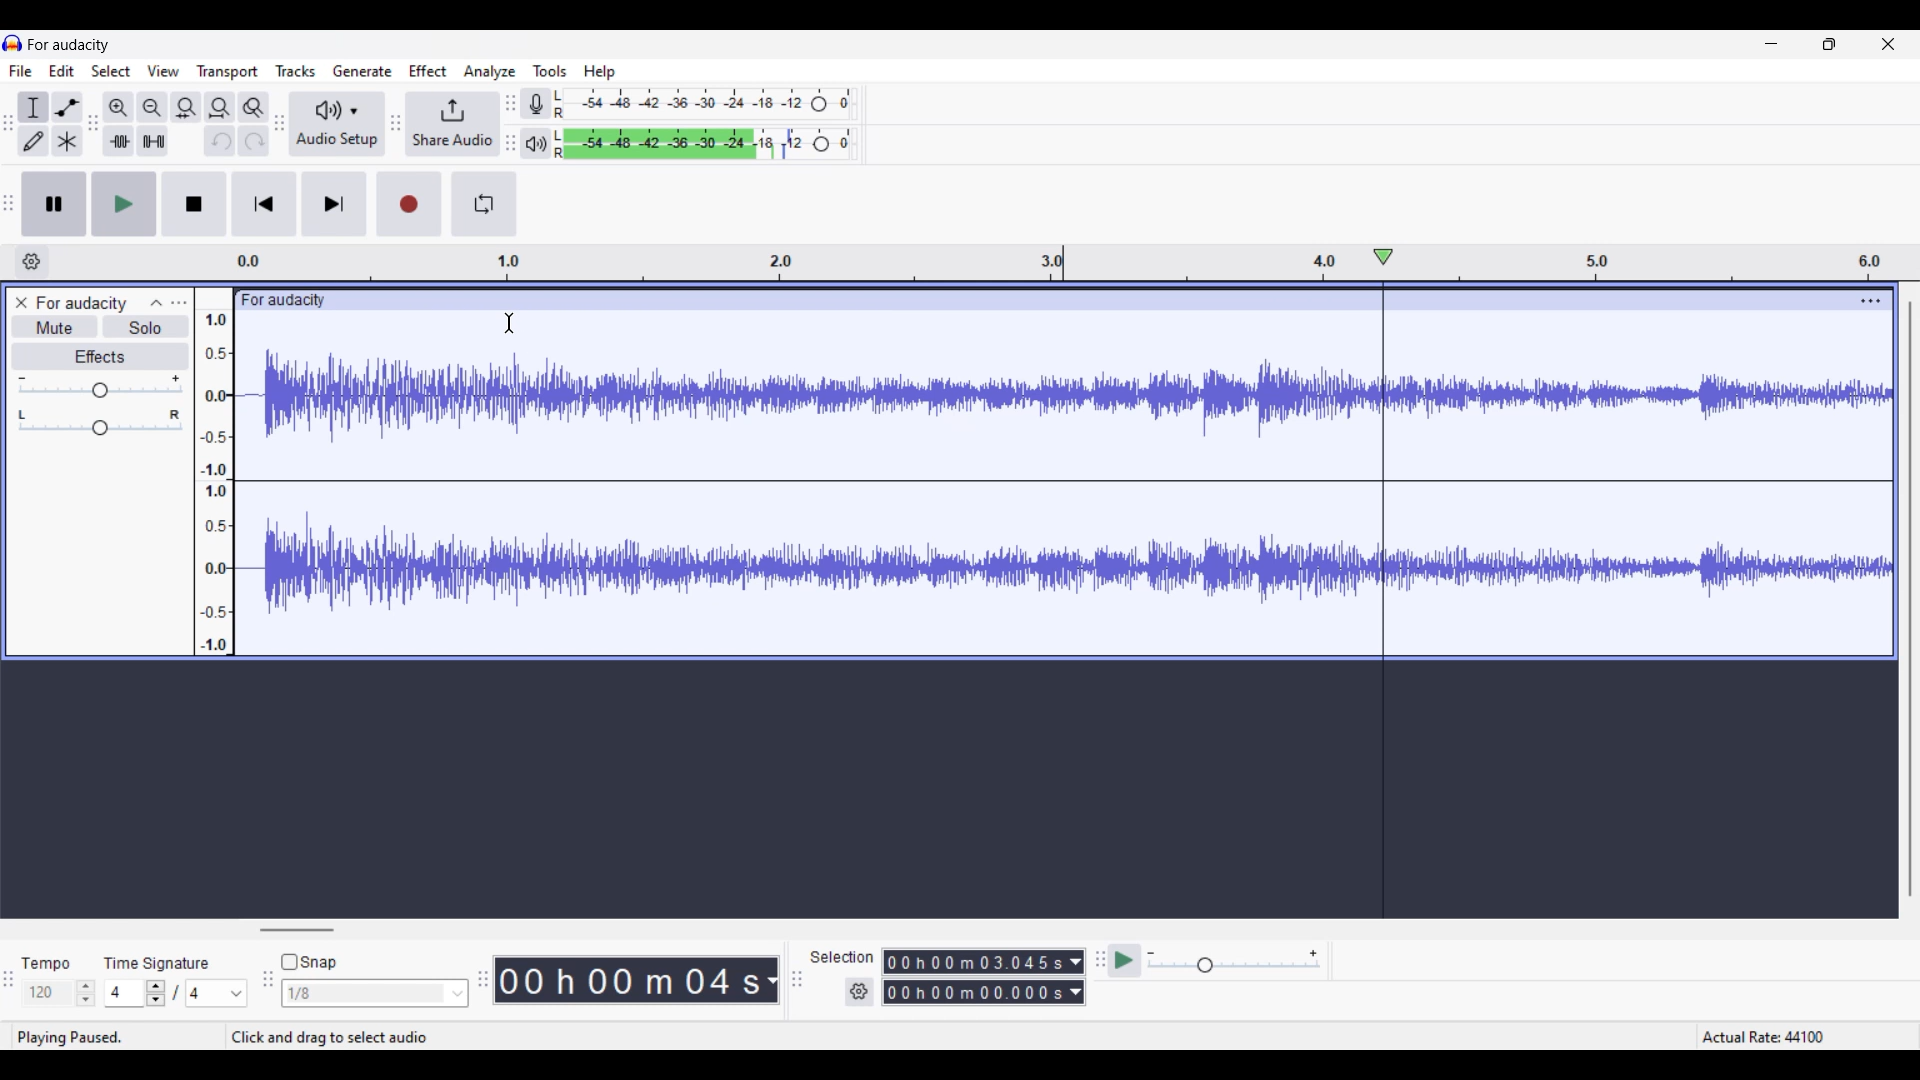  I want to click on Zoom toggle, so click(254, 108).